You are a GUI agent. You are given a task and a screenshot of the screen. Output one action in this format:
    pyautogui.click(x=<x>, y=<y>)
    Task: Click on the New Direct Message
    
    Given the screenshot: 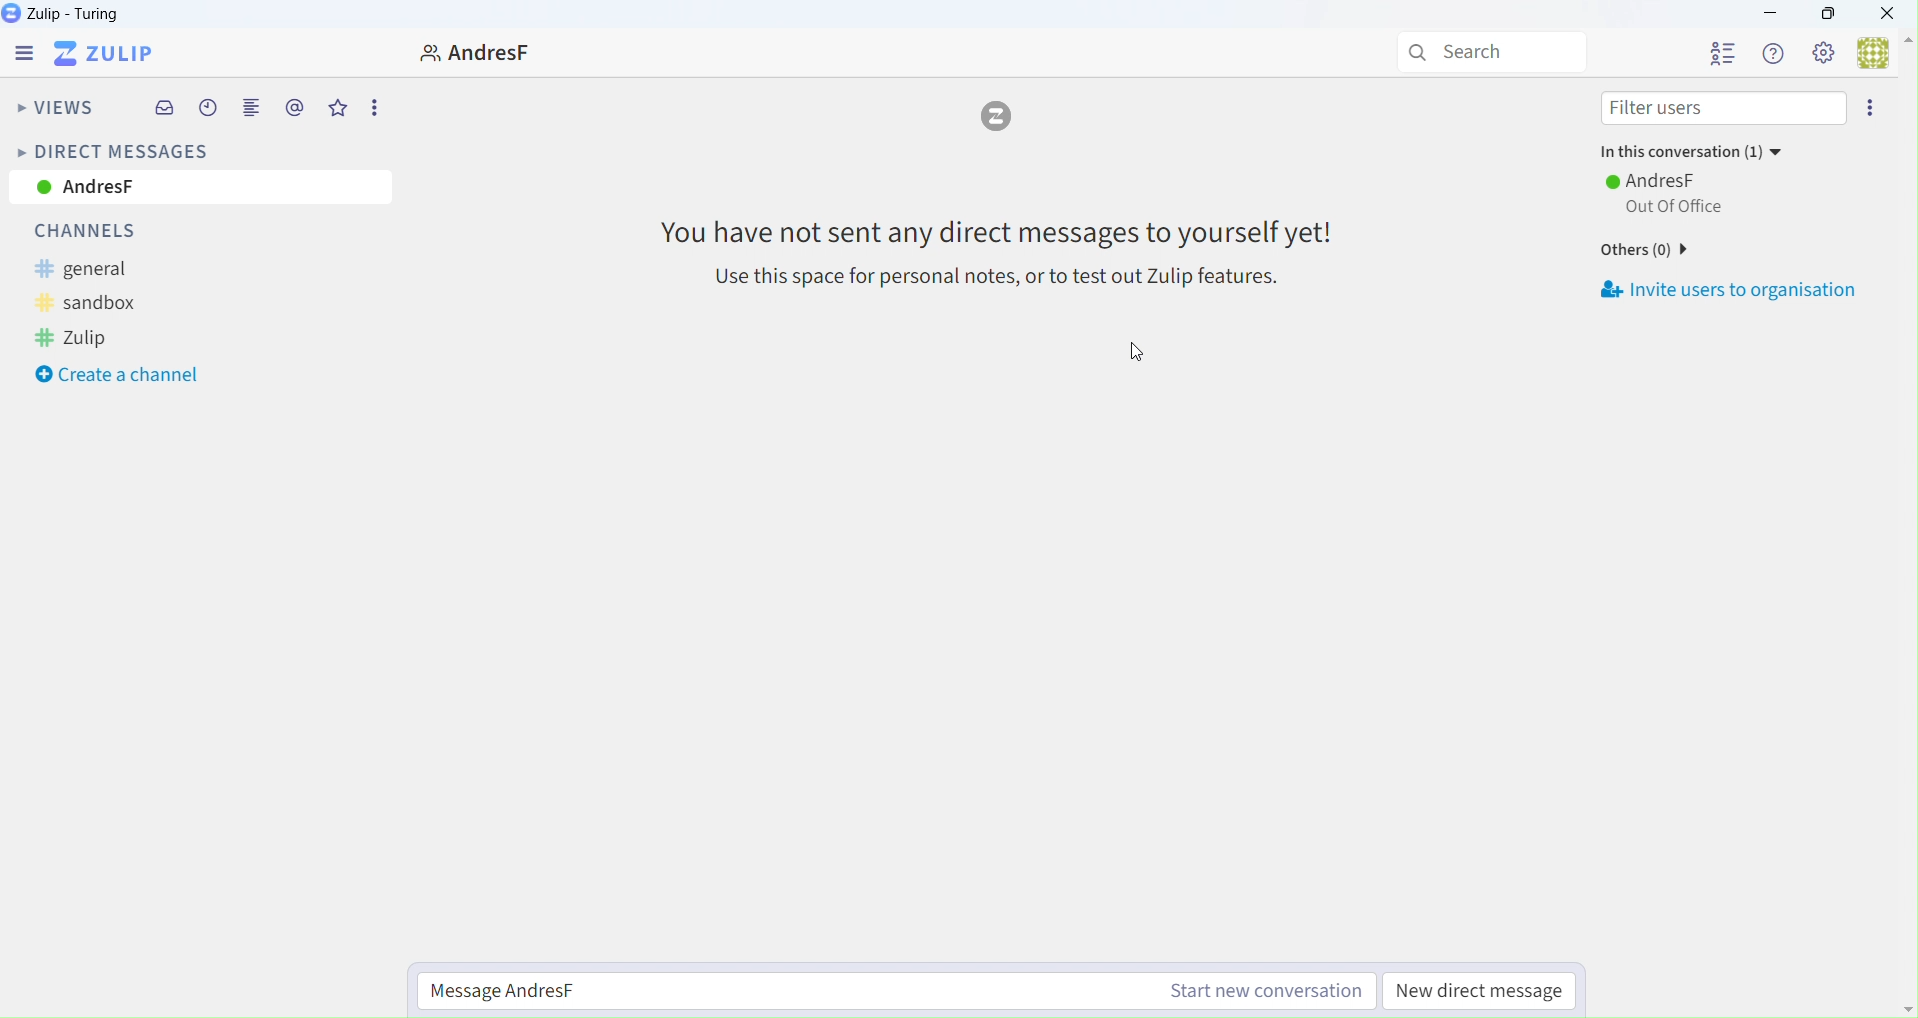 What is the action you would take?
    pyautogui.click(x=1484, y=992)
    